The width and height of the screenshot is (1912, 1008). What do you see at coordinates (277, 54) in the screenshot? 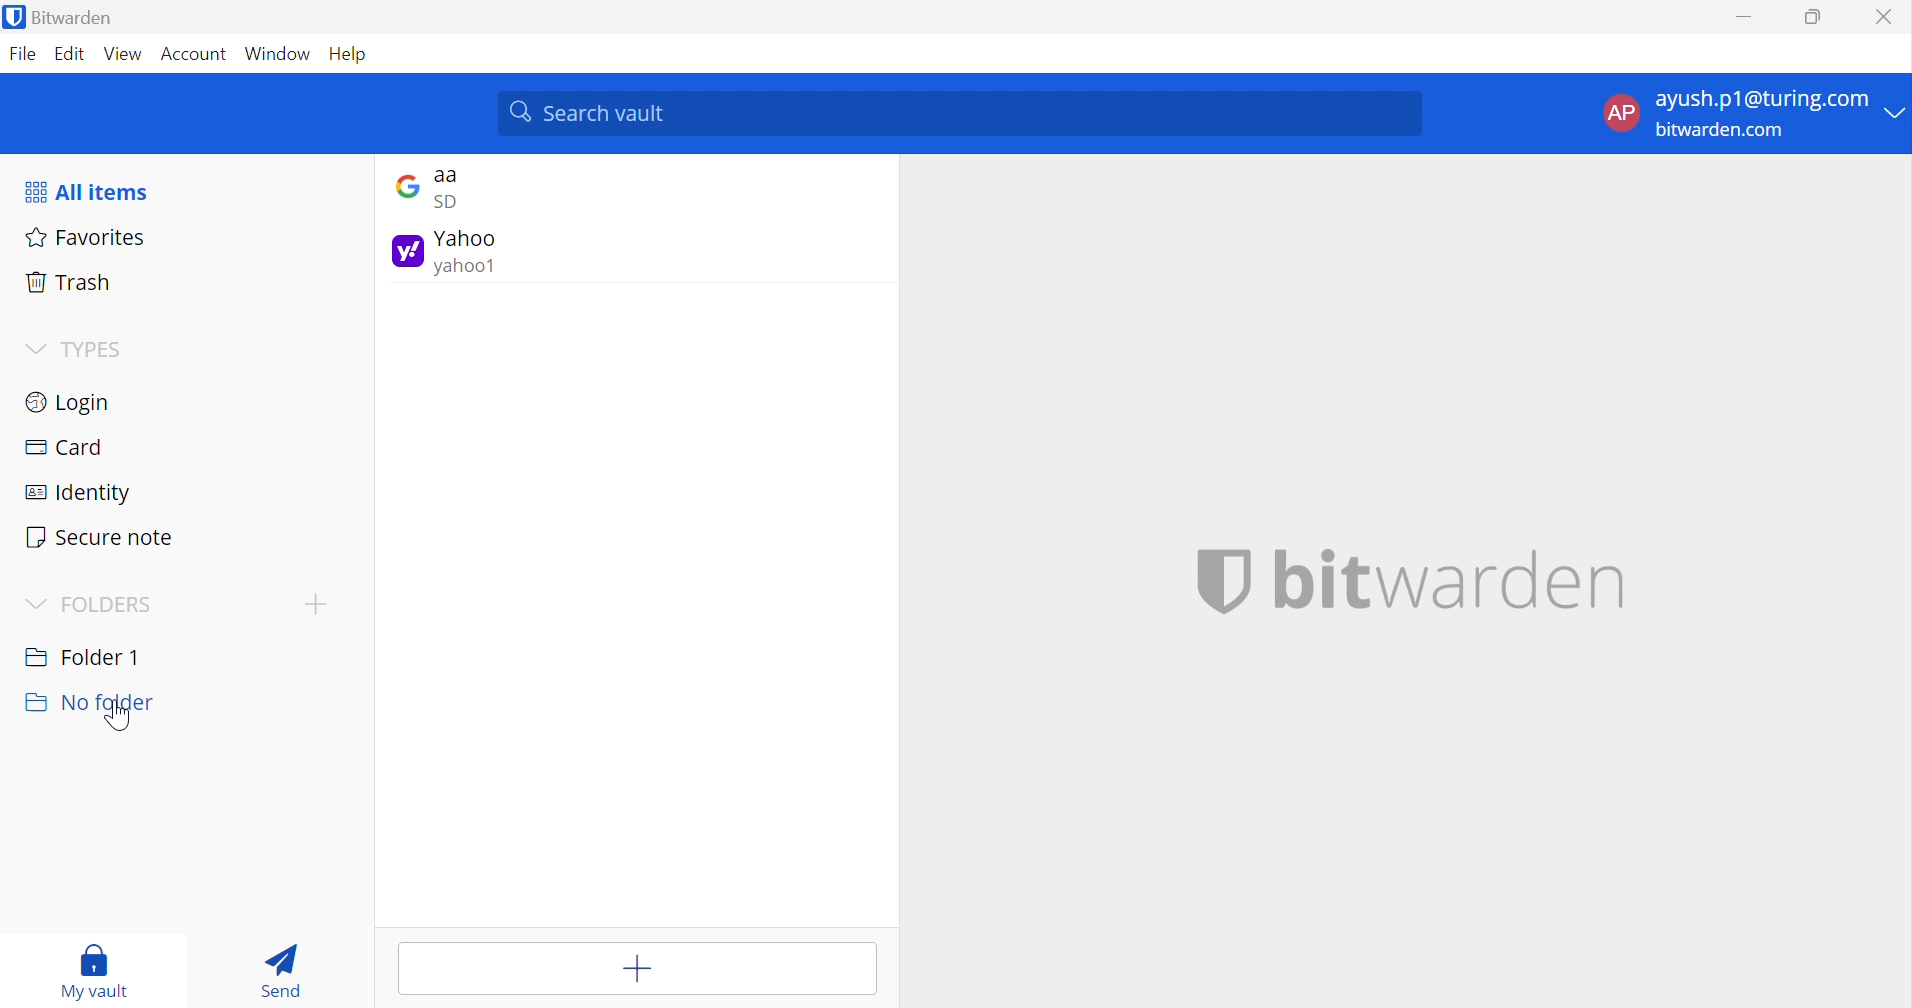
I see `Window` at bounding box center [277, 54].